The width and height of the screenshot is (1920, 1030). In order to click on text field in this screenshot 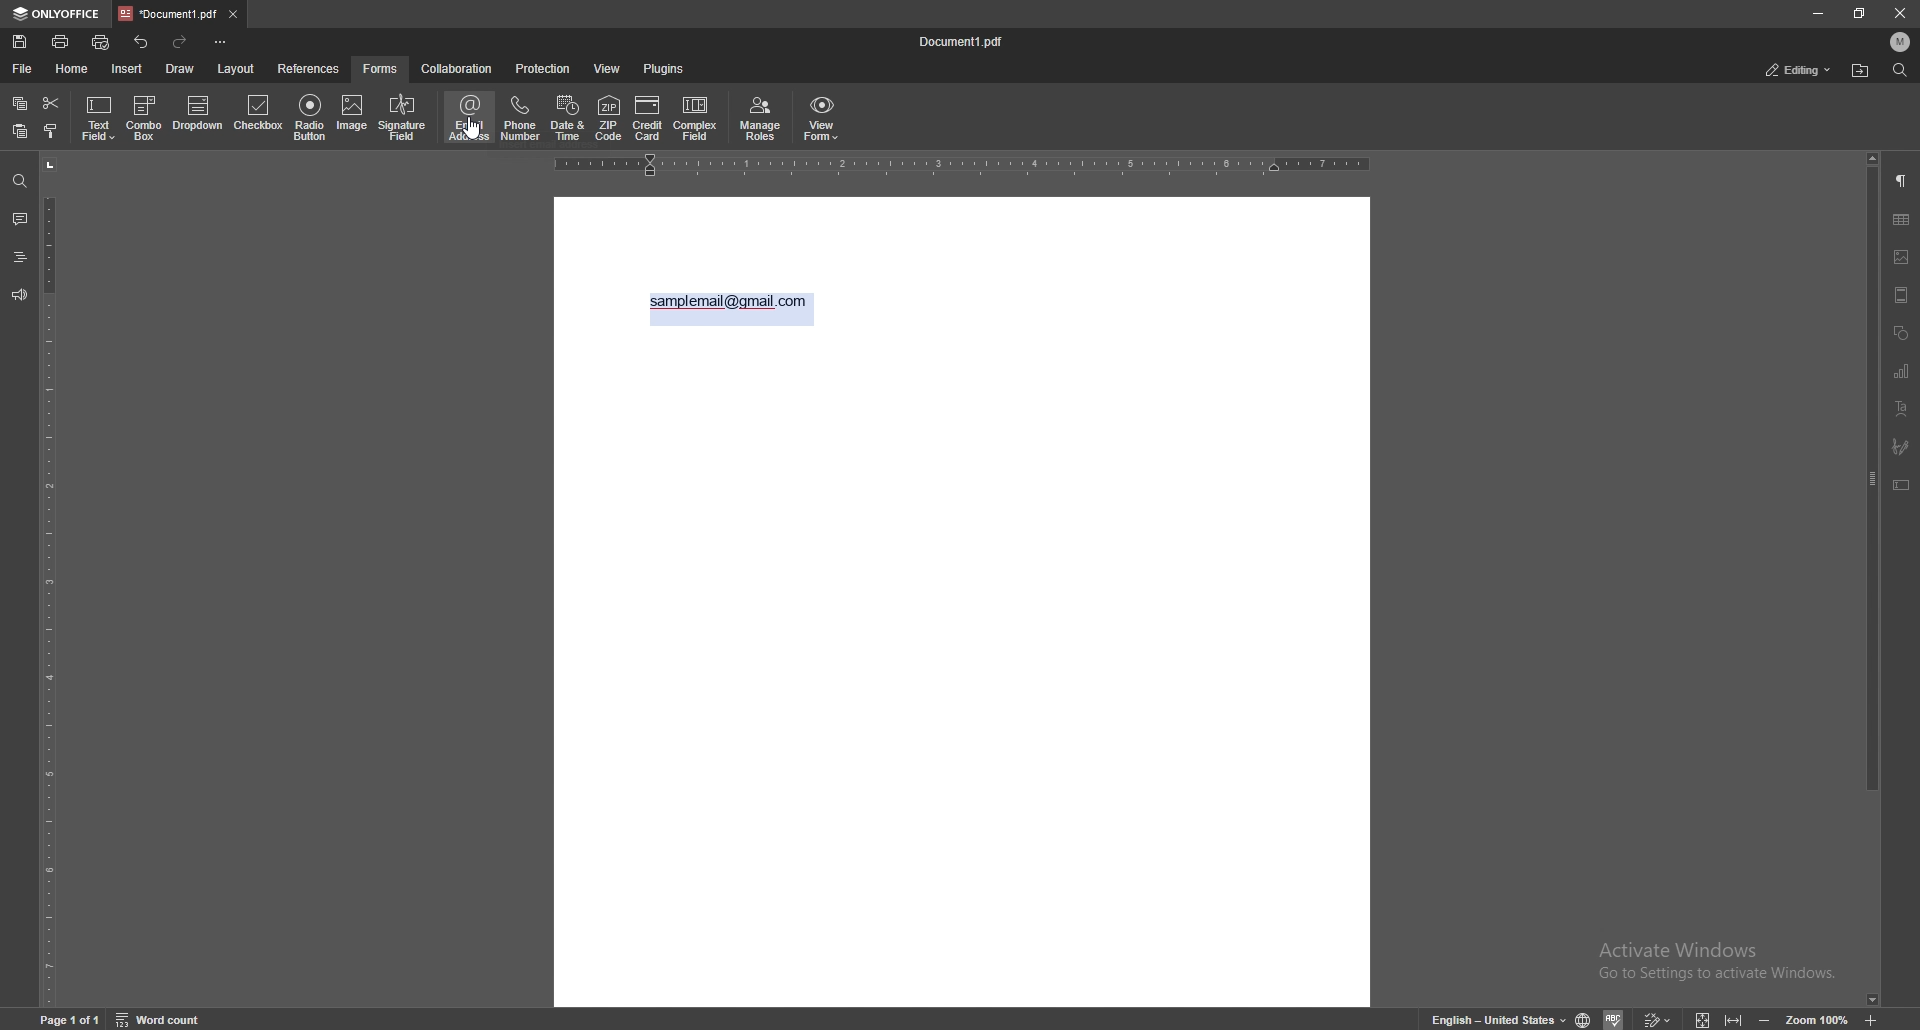, I will do `click(100, 117)`.